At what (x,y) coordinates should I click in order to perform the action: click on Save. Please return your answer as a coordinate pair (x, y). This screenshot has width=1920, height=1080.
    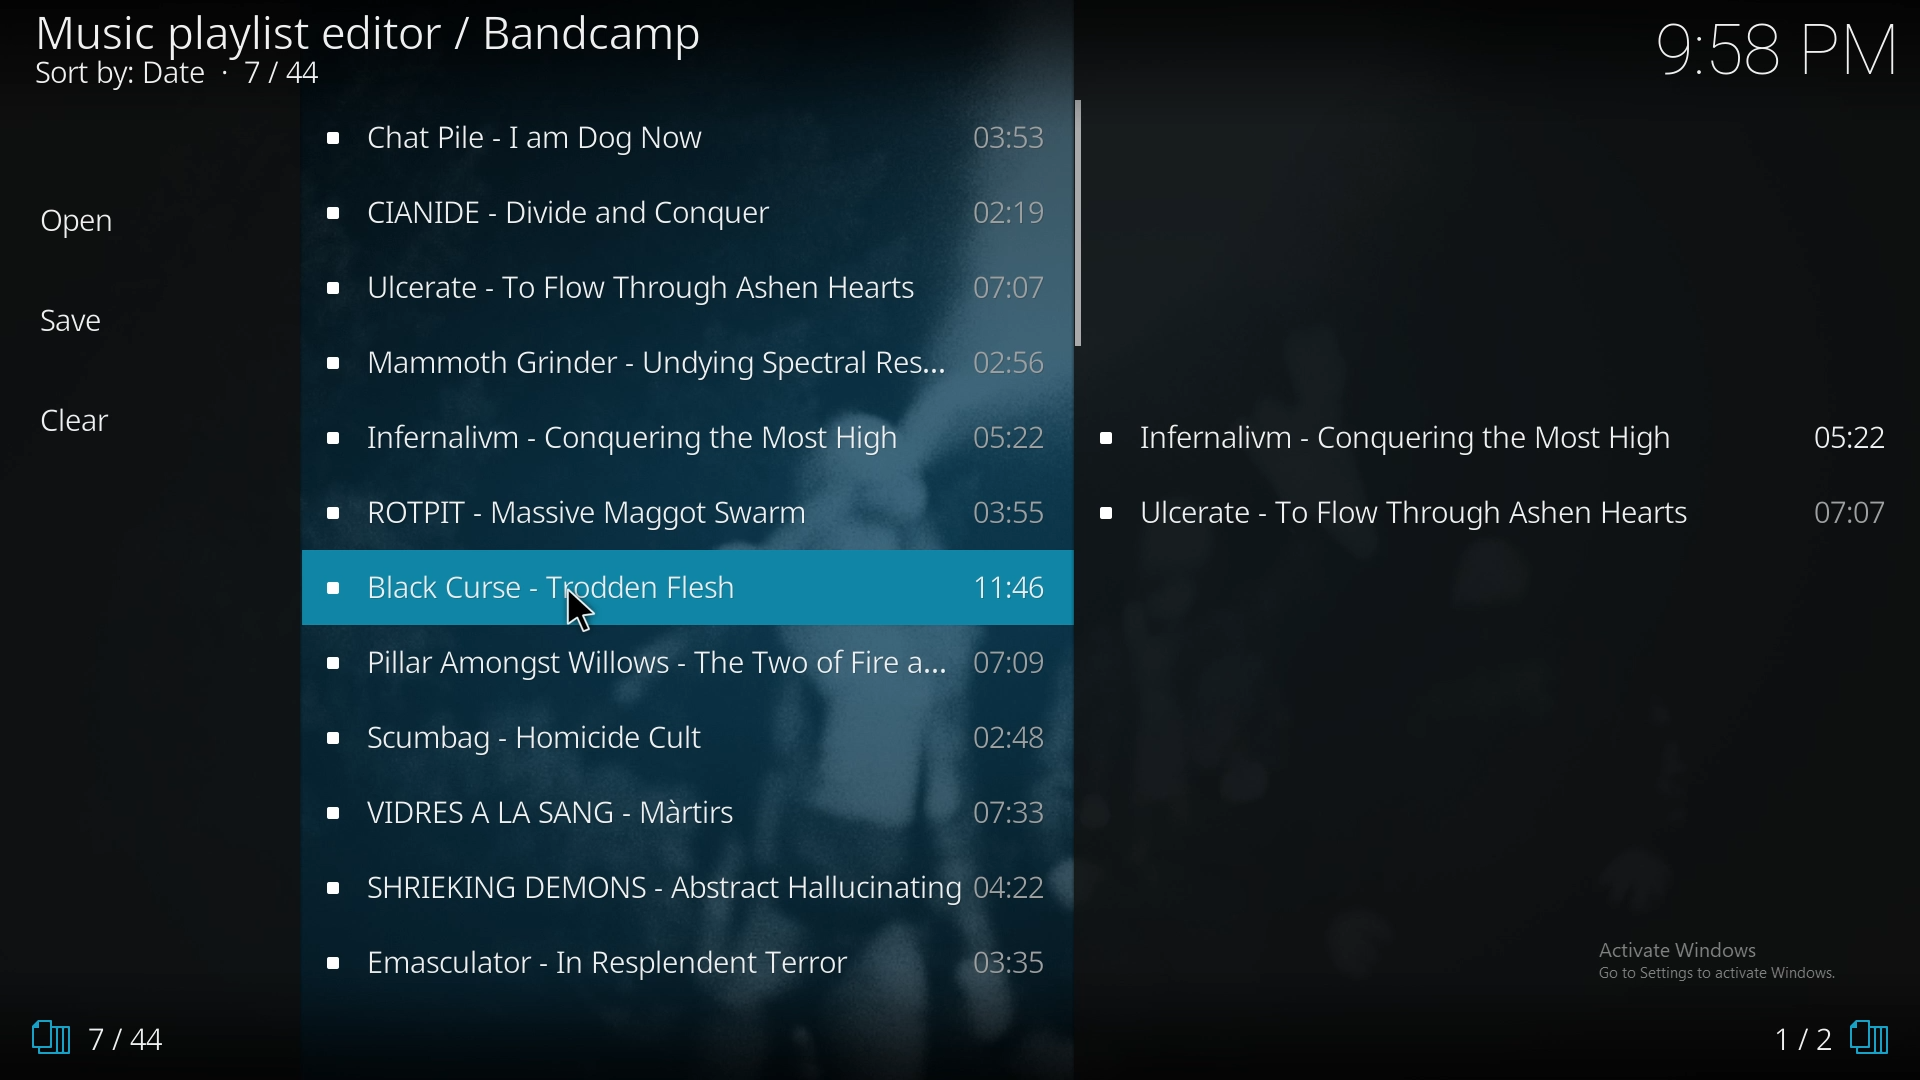
    Looking at the image, I should click on (75, 321).